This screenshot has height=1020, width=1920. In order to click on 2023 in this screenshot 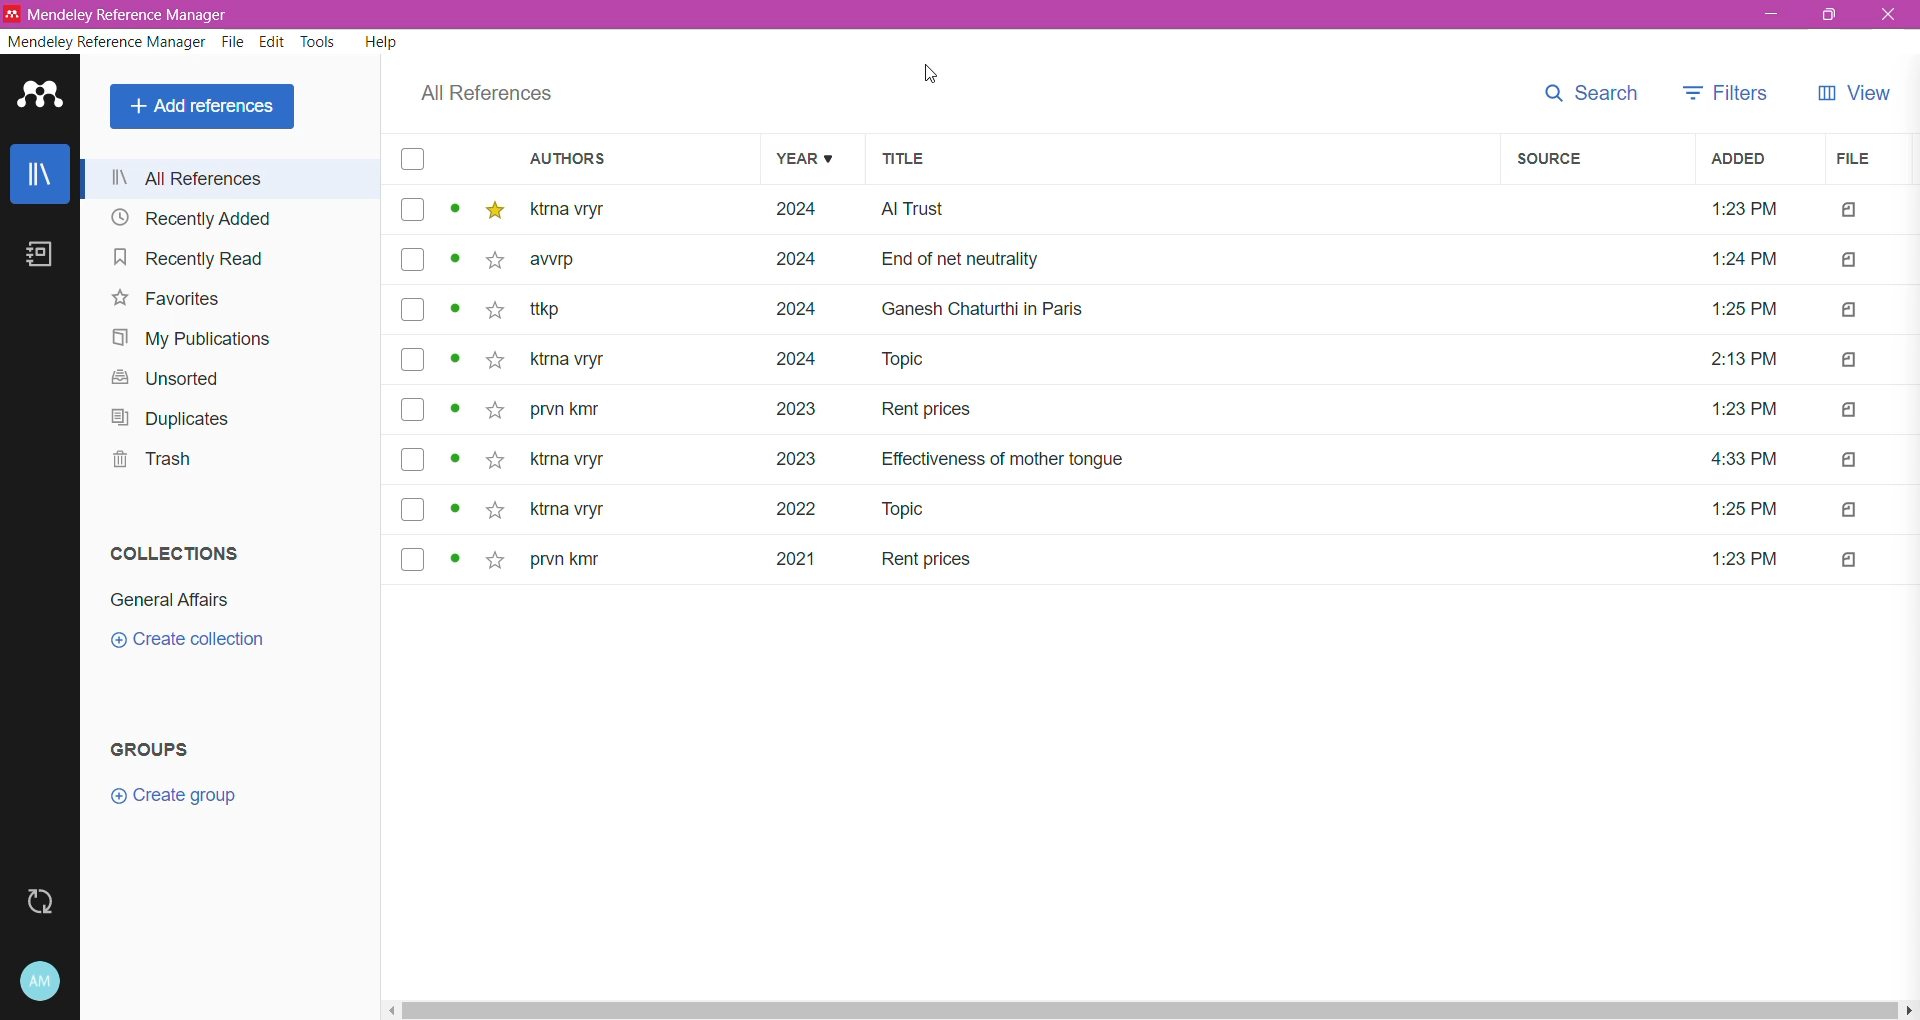, I will do `click(798, 458)`.